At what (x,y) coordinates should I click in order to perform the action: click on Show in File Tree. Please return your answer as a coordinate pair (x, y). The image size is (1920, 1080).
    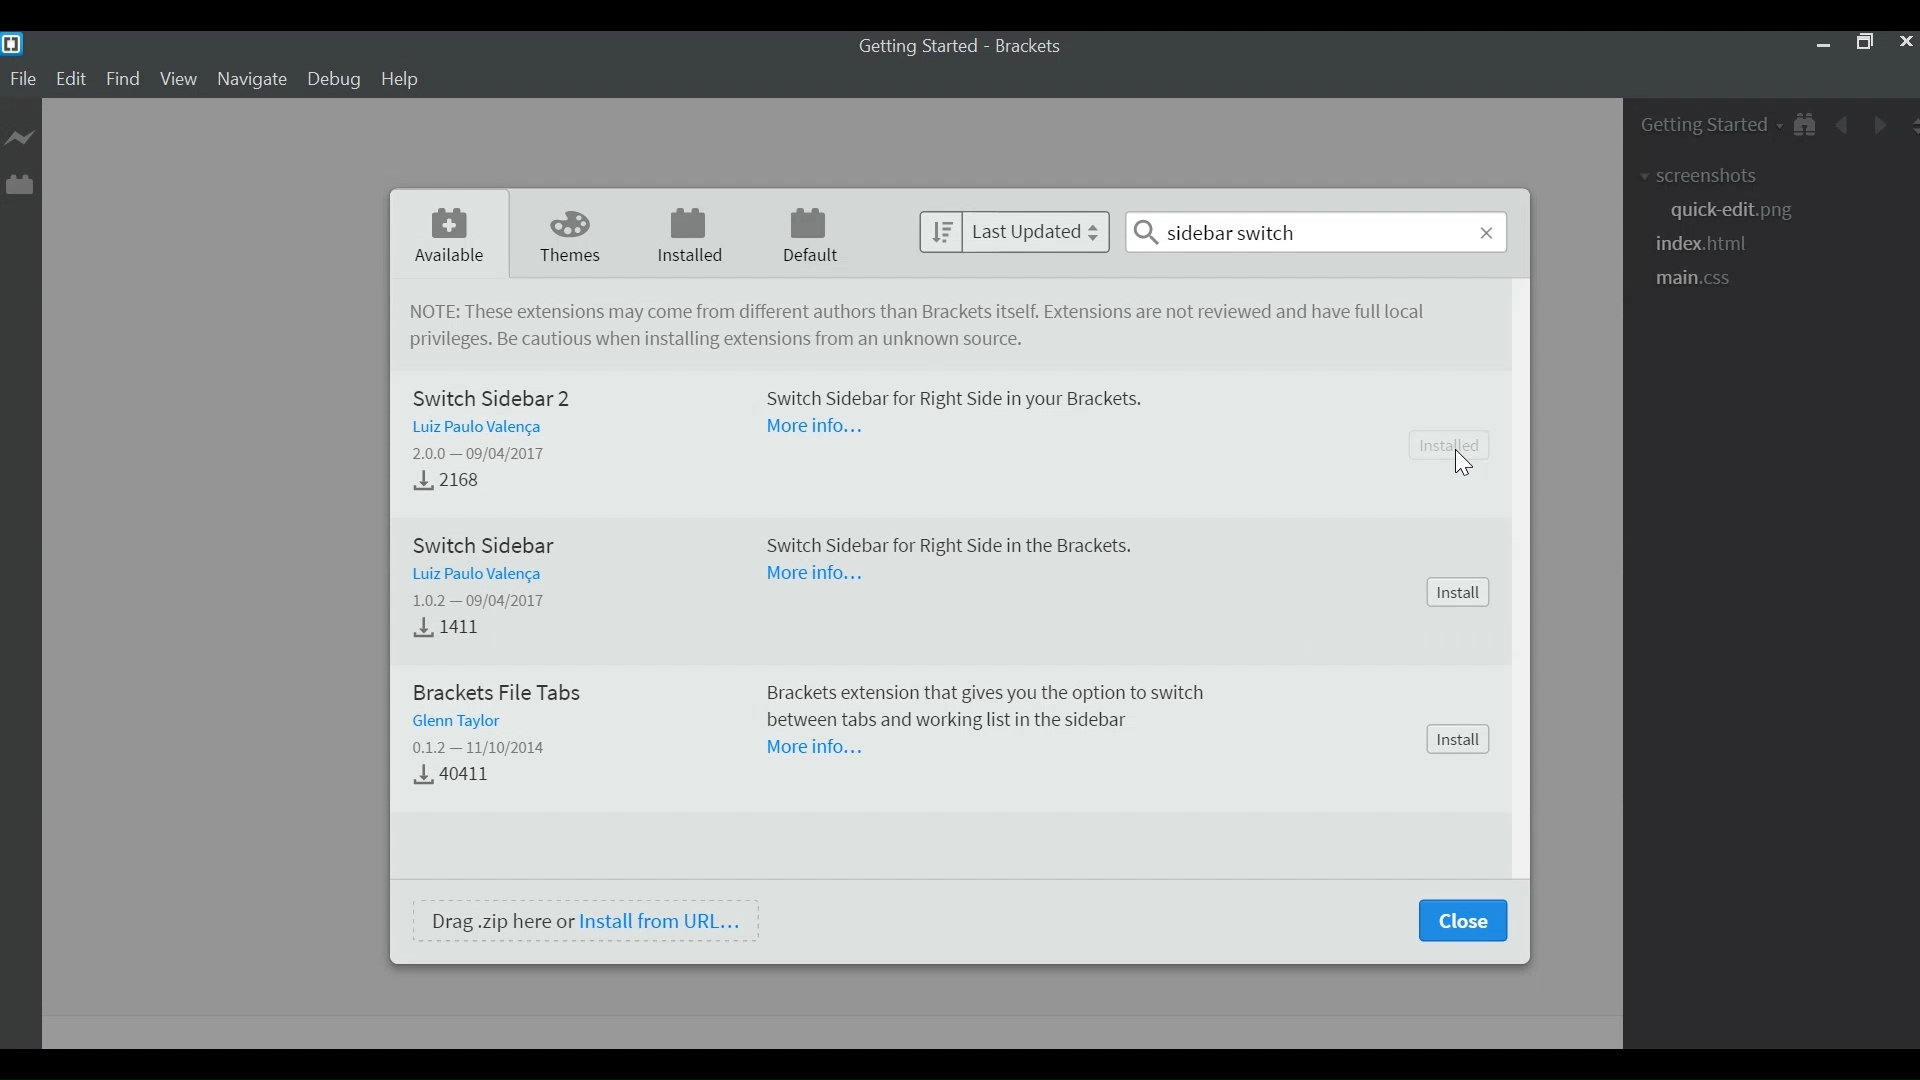
    Looking at the image, I should click on (1809, 126).